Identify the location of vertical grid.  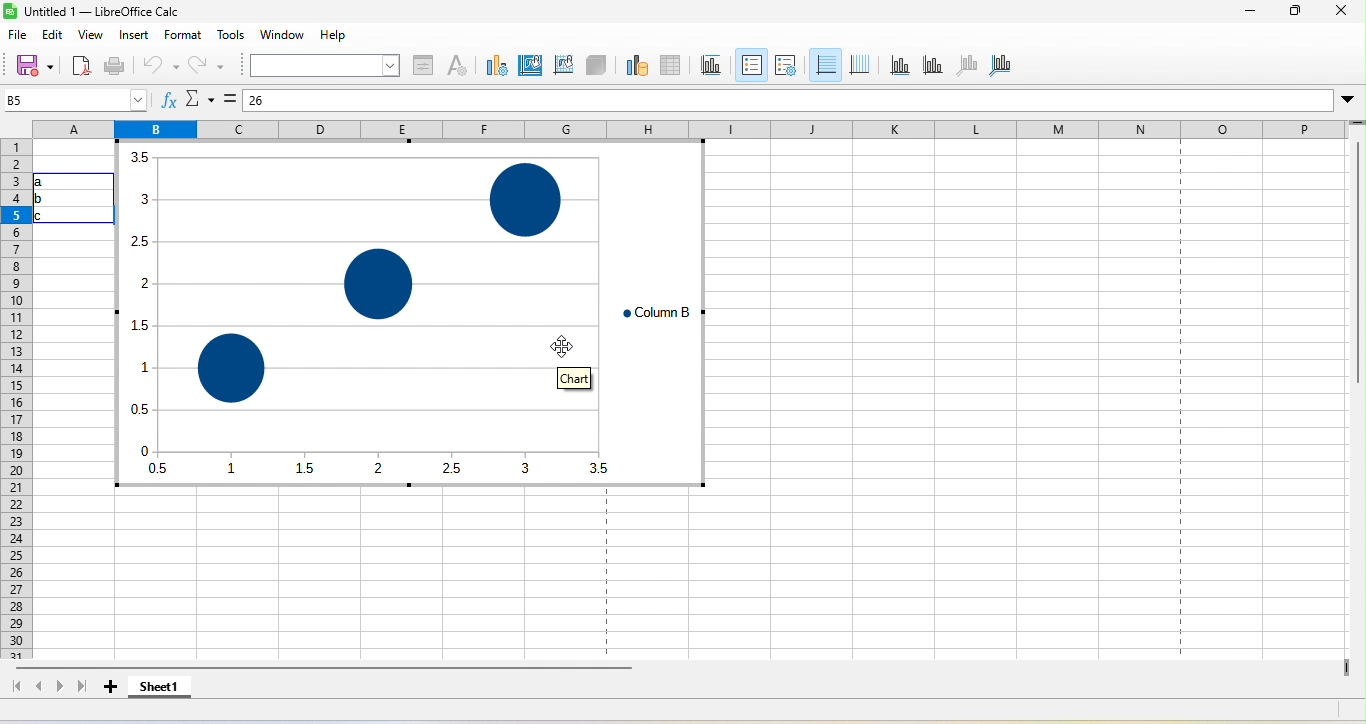
(859, 63).